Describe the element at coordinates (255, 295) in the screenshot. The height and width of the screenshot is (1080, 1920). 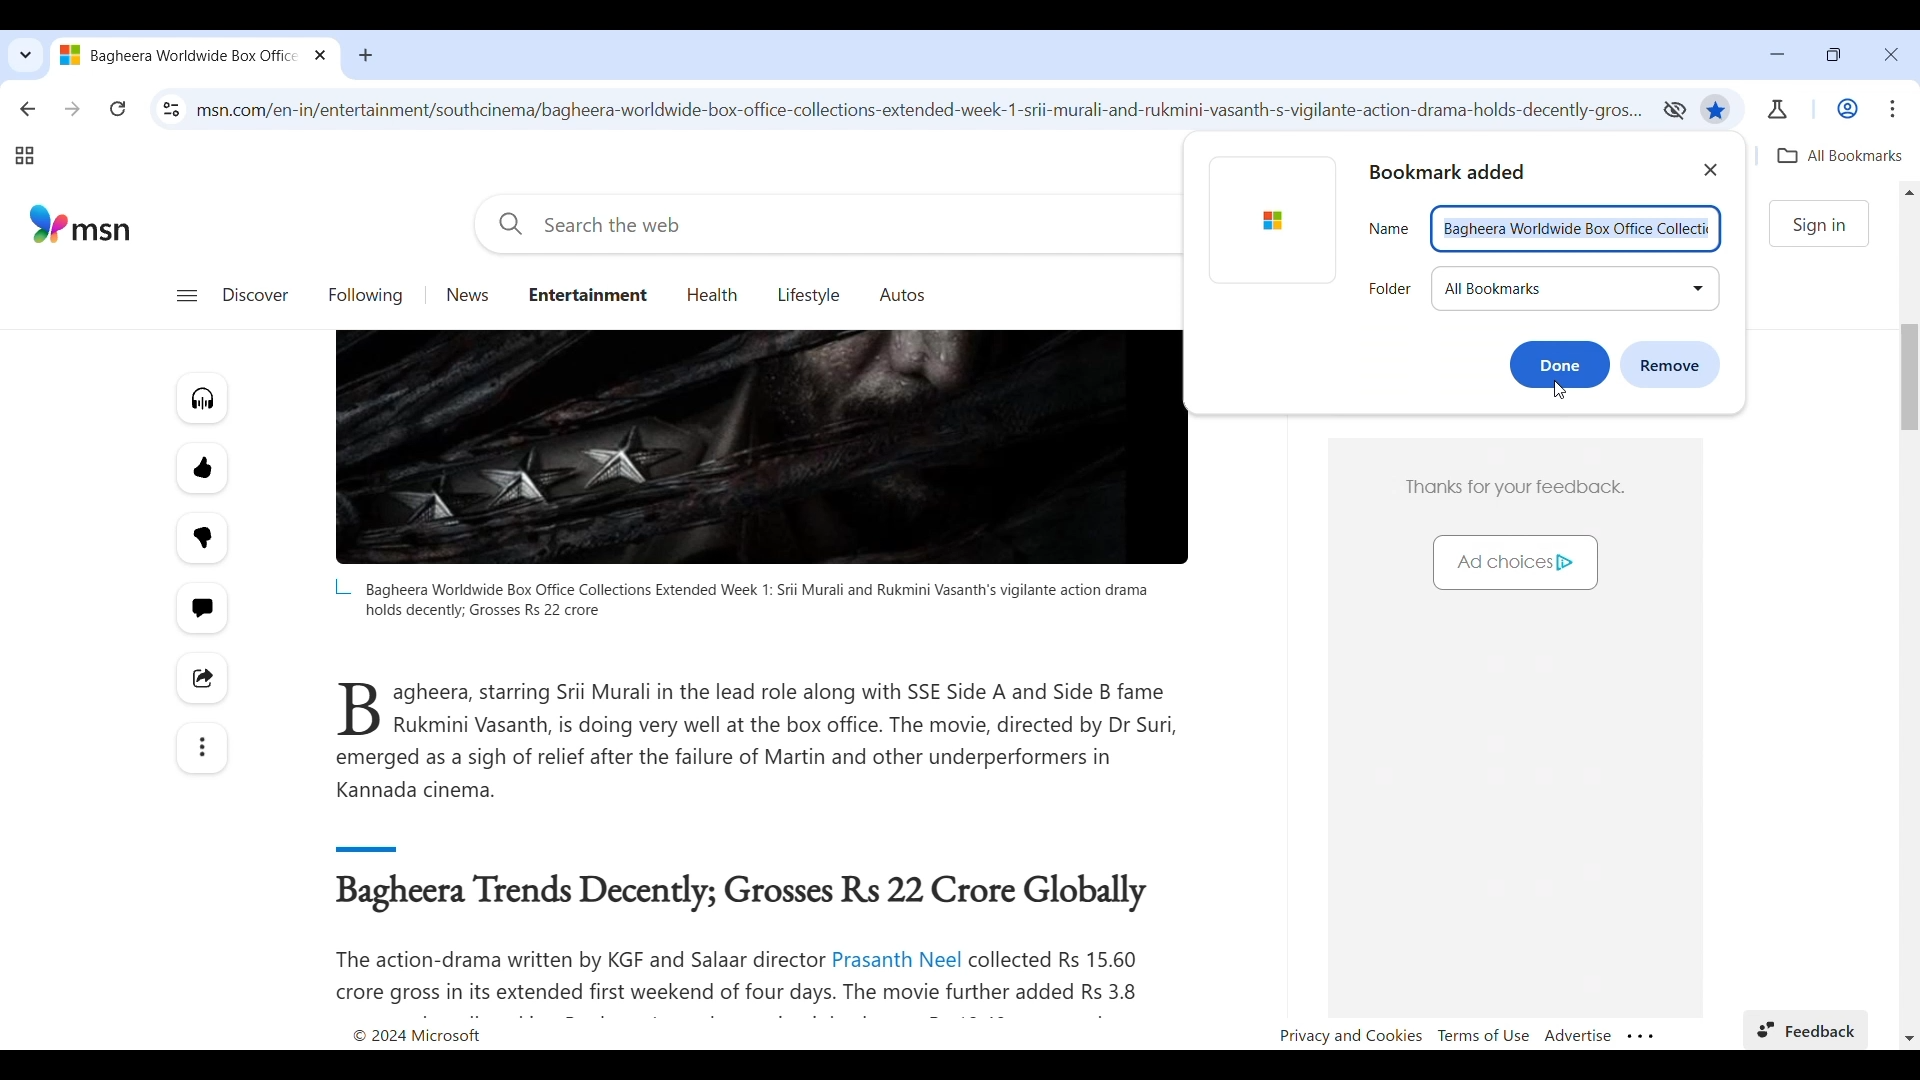
I see `Go to discover page` at that location.